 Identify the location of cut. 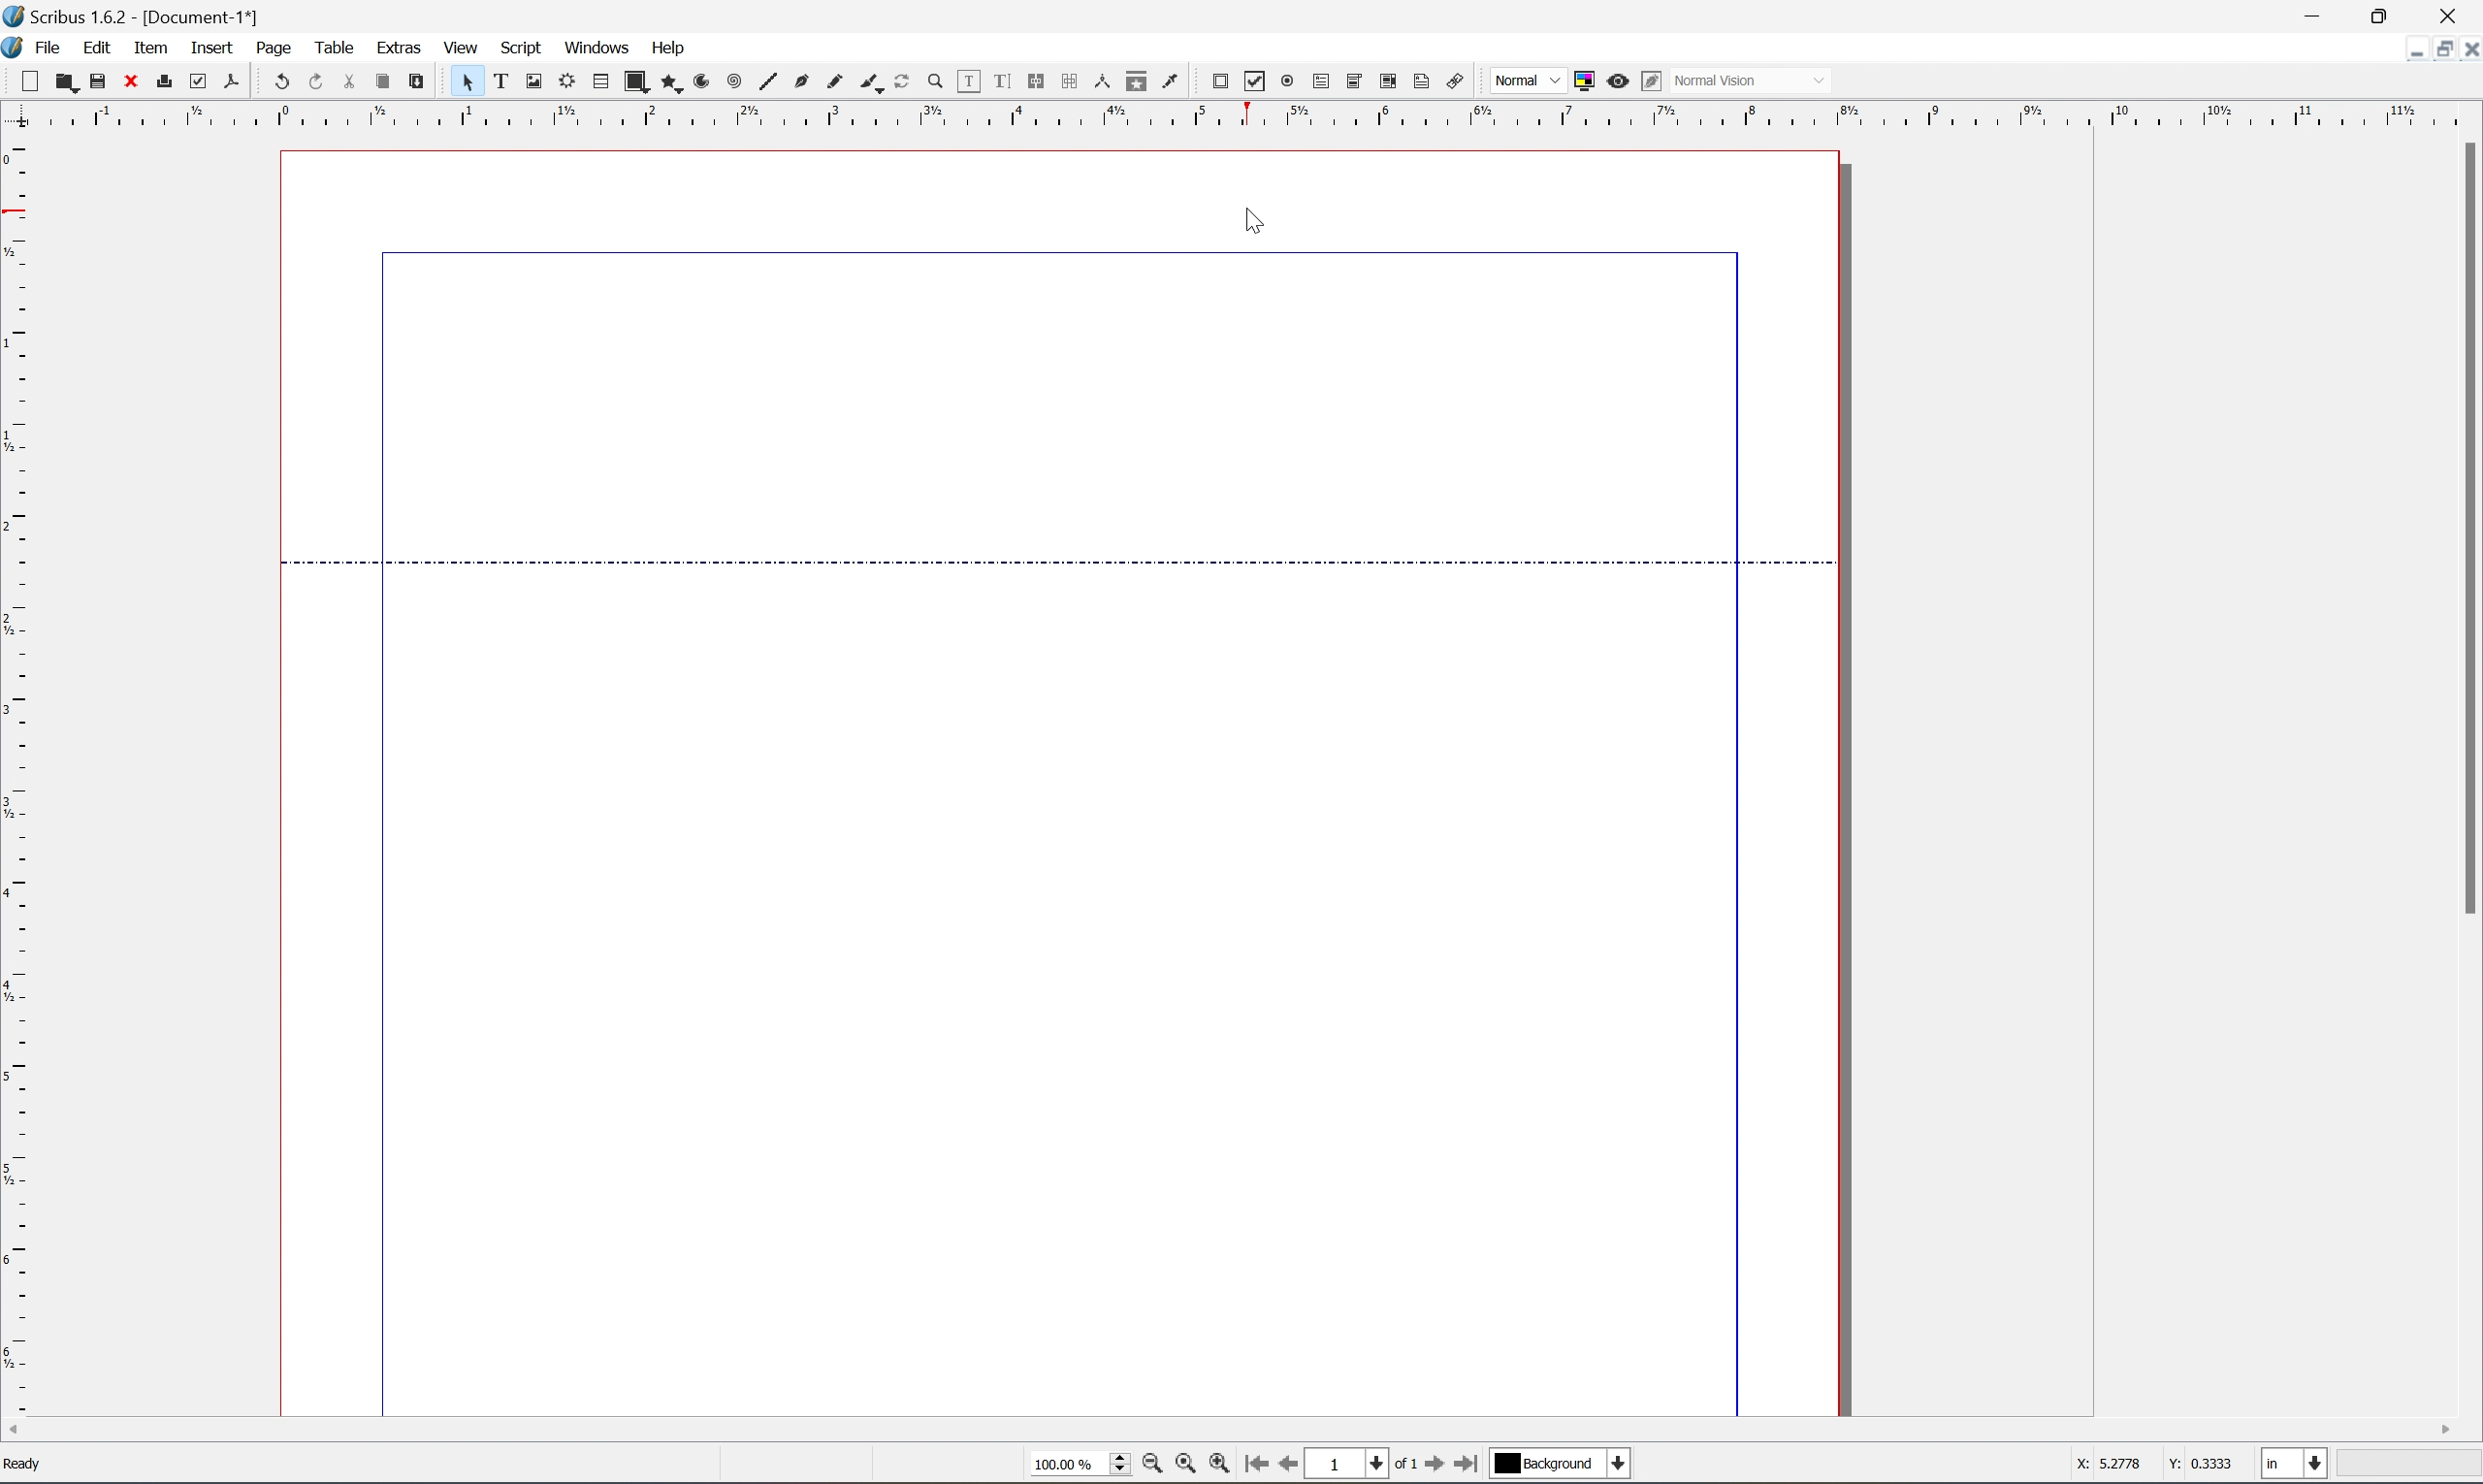
(358, 77).